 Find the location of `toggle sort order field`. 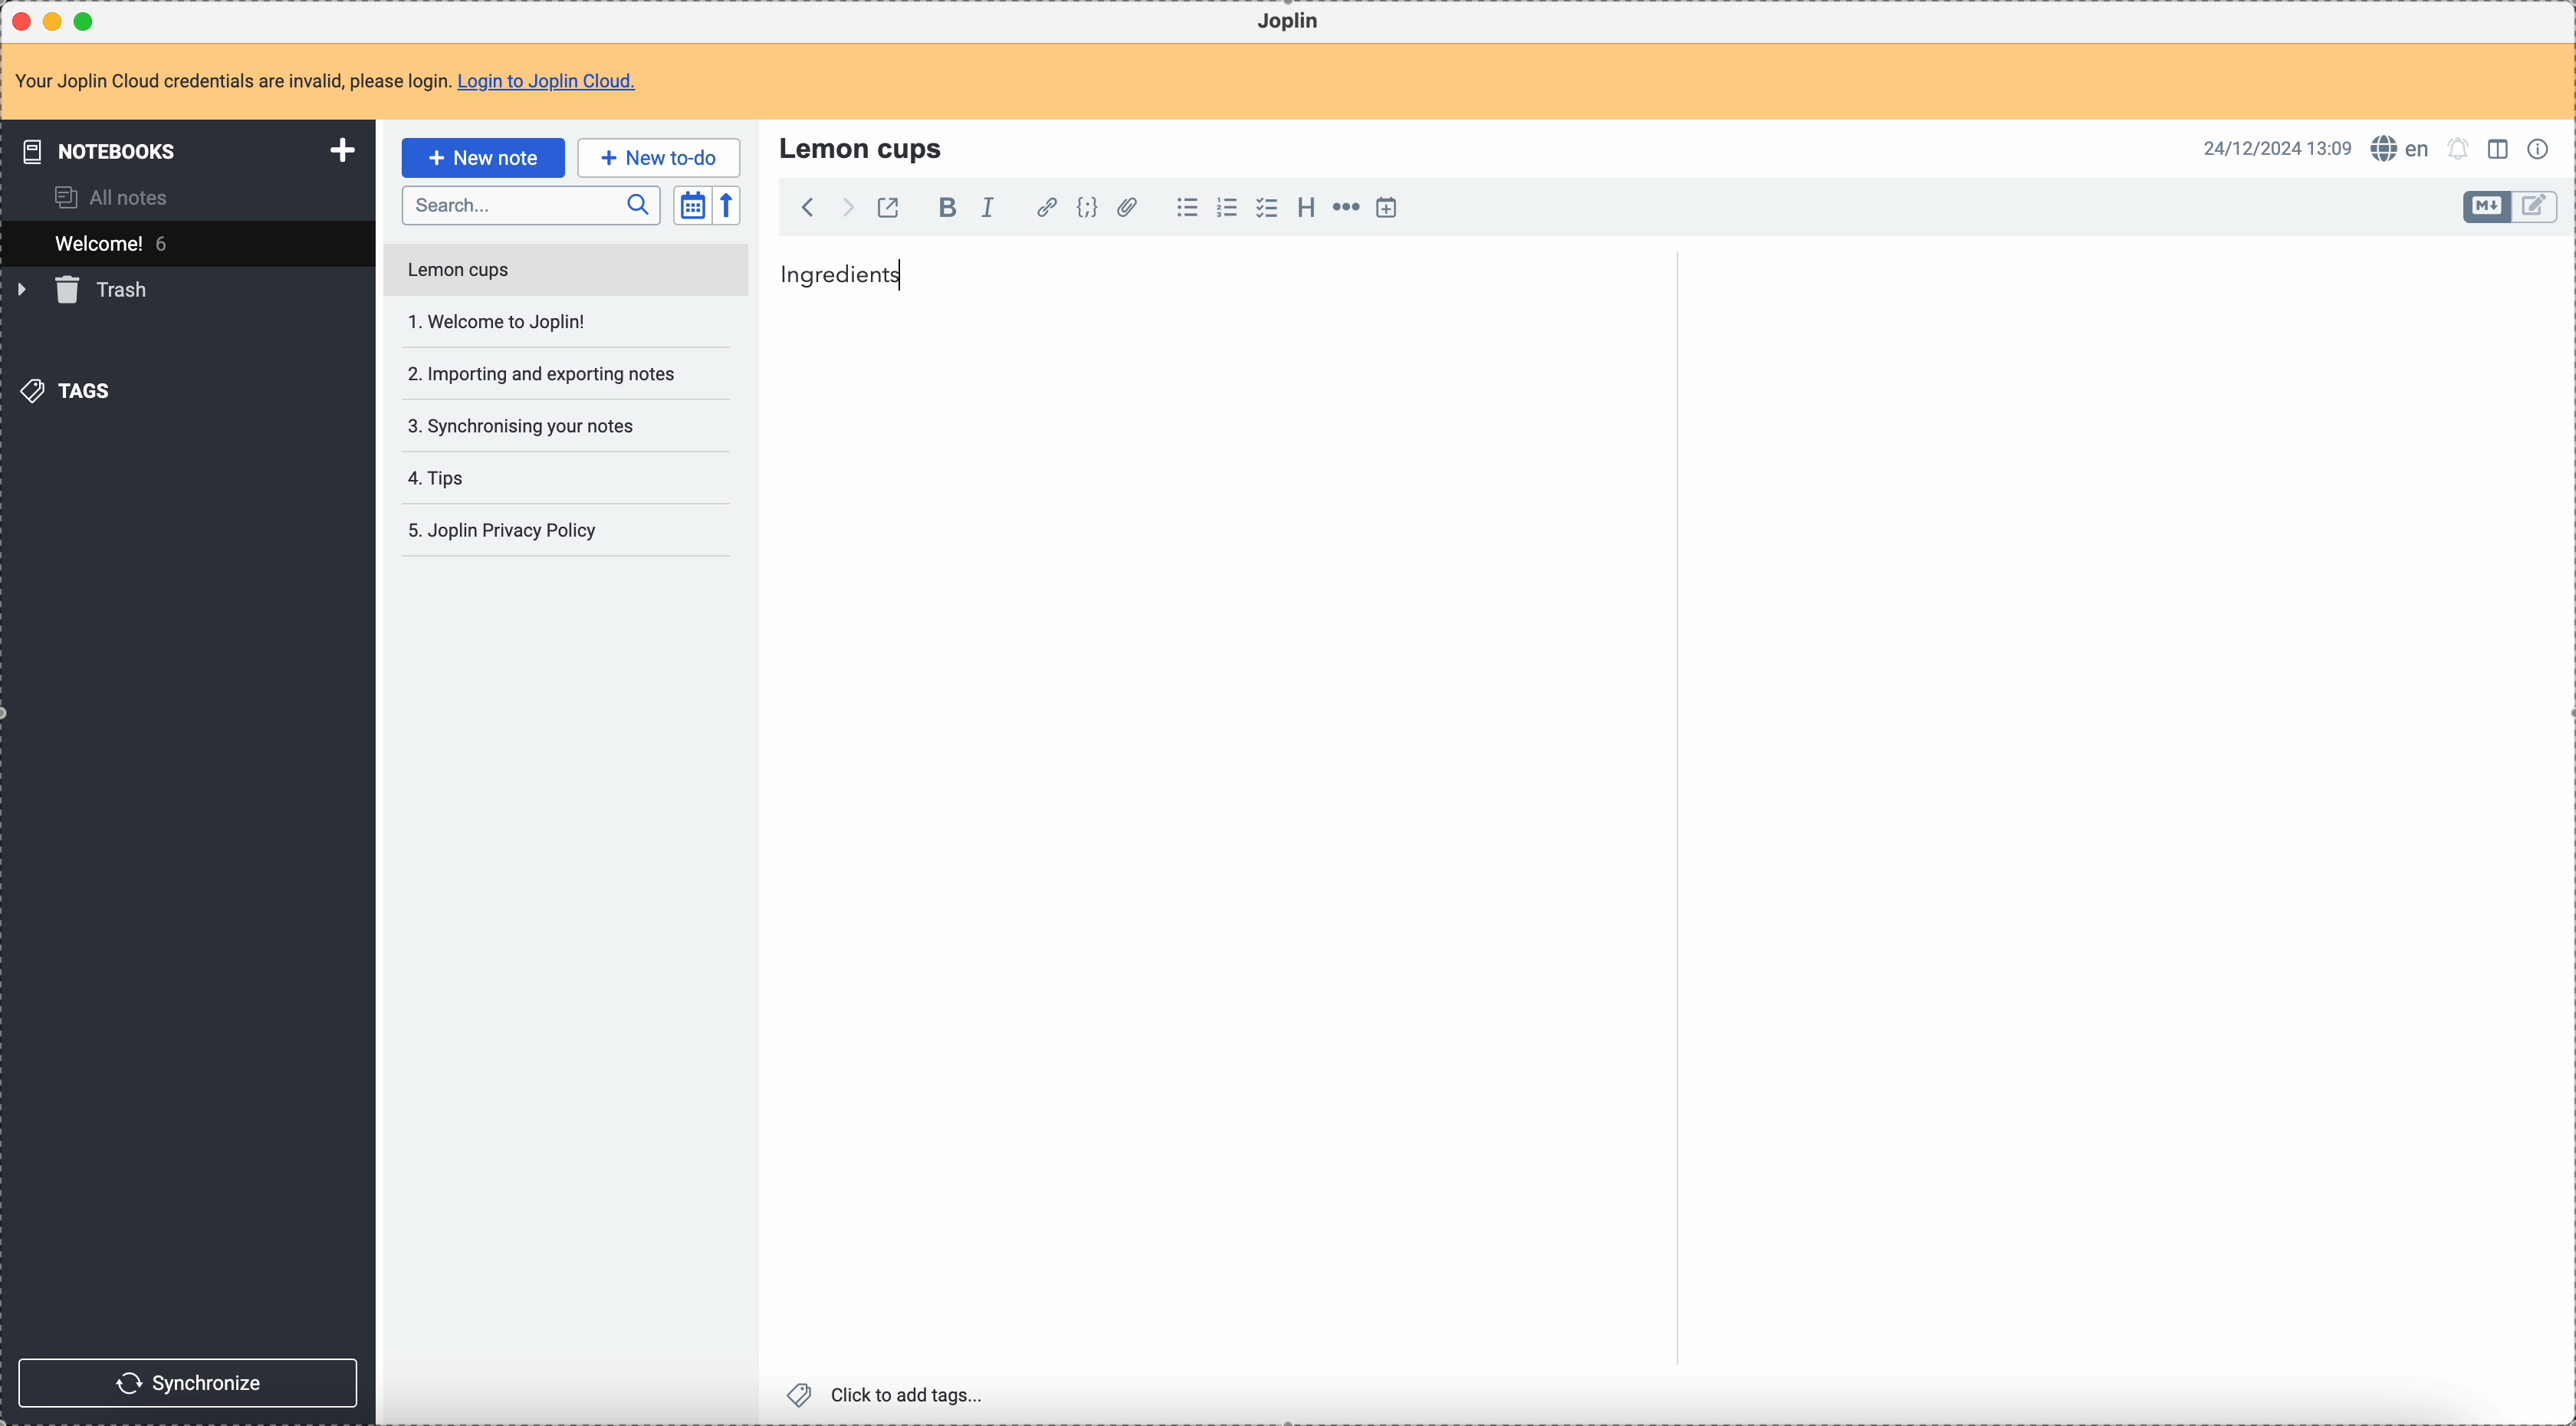

toggle sort order field is located at coordinates (692, 206).